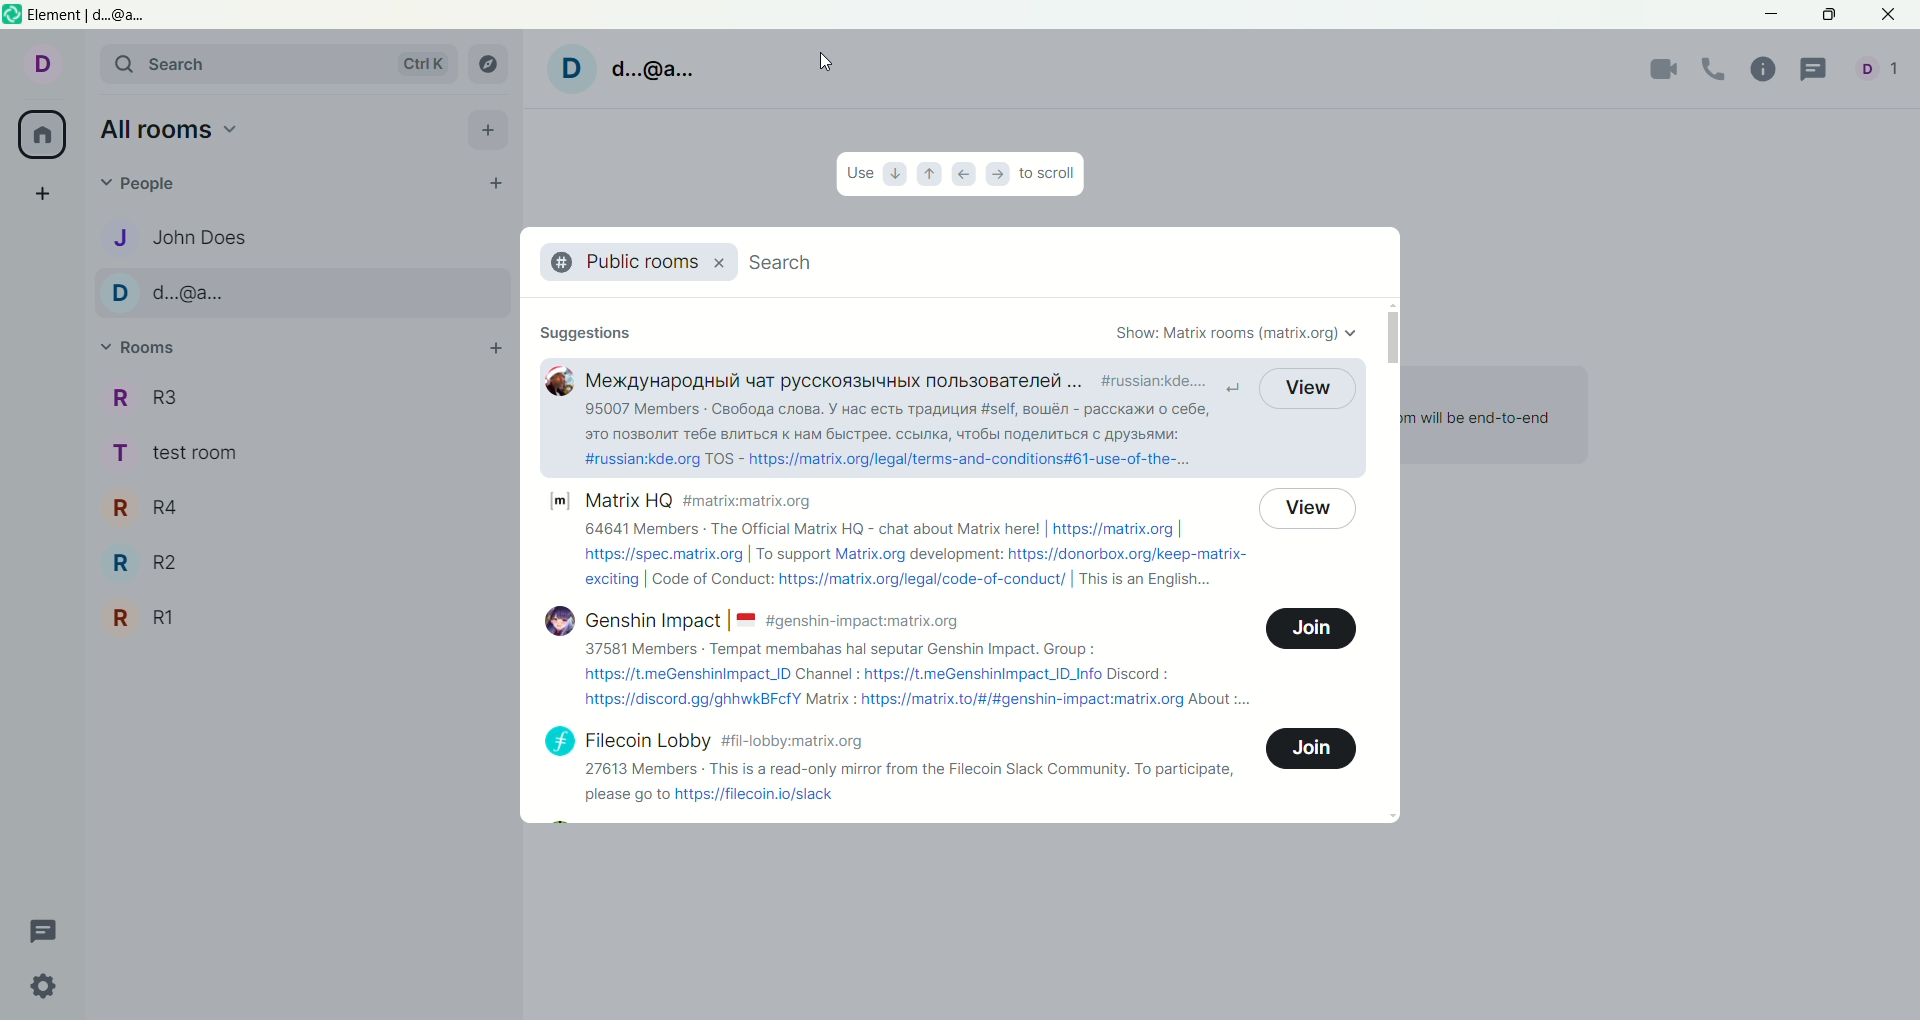  I want to click on to scroll, so click(1051, 175).